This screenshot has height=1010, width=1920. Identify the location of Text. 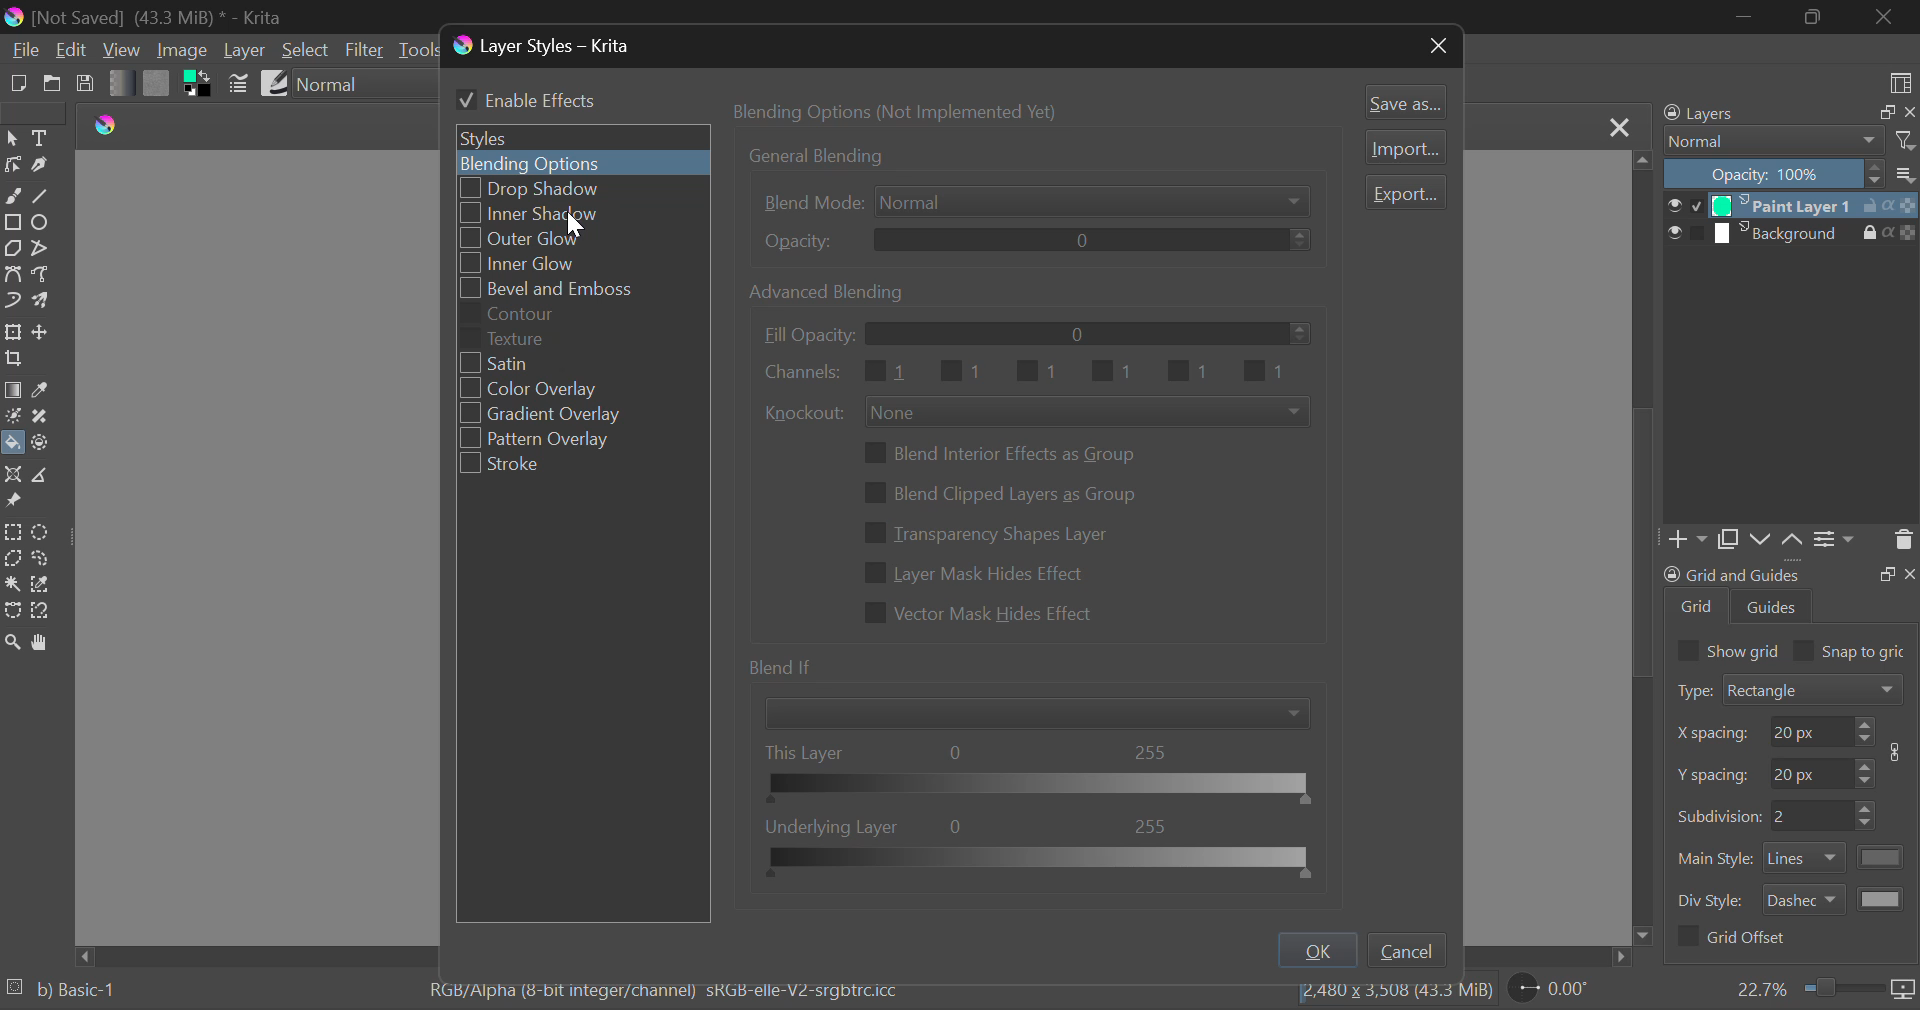
(40, 138).